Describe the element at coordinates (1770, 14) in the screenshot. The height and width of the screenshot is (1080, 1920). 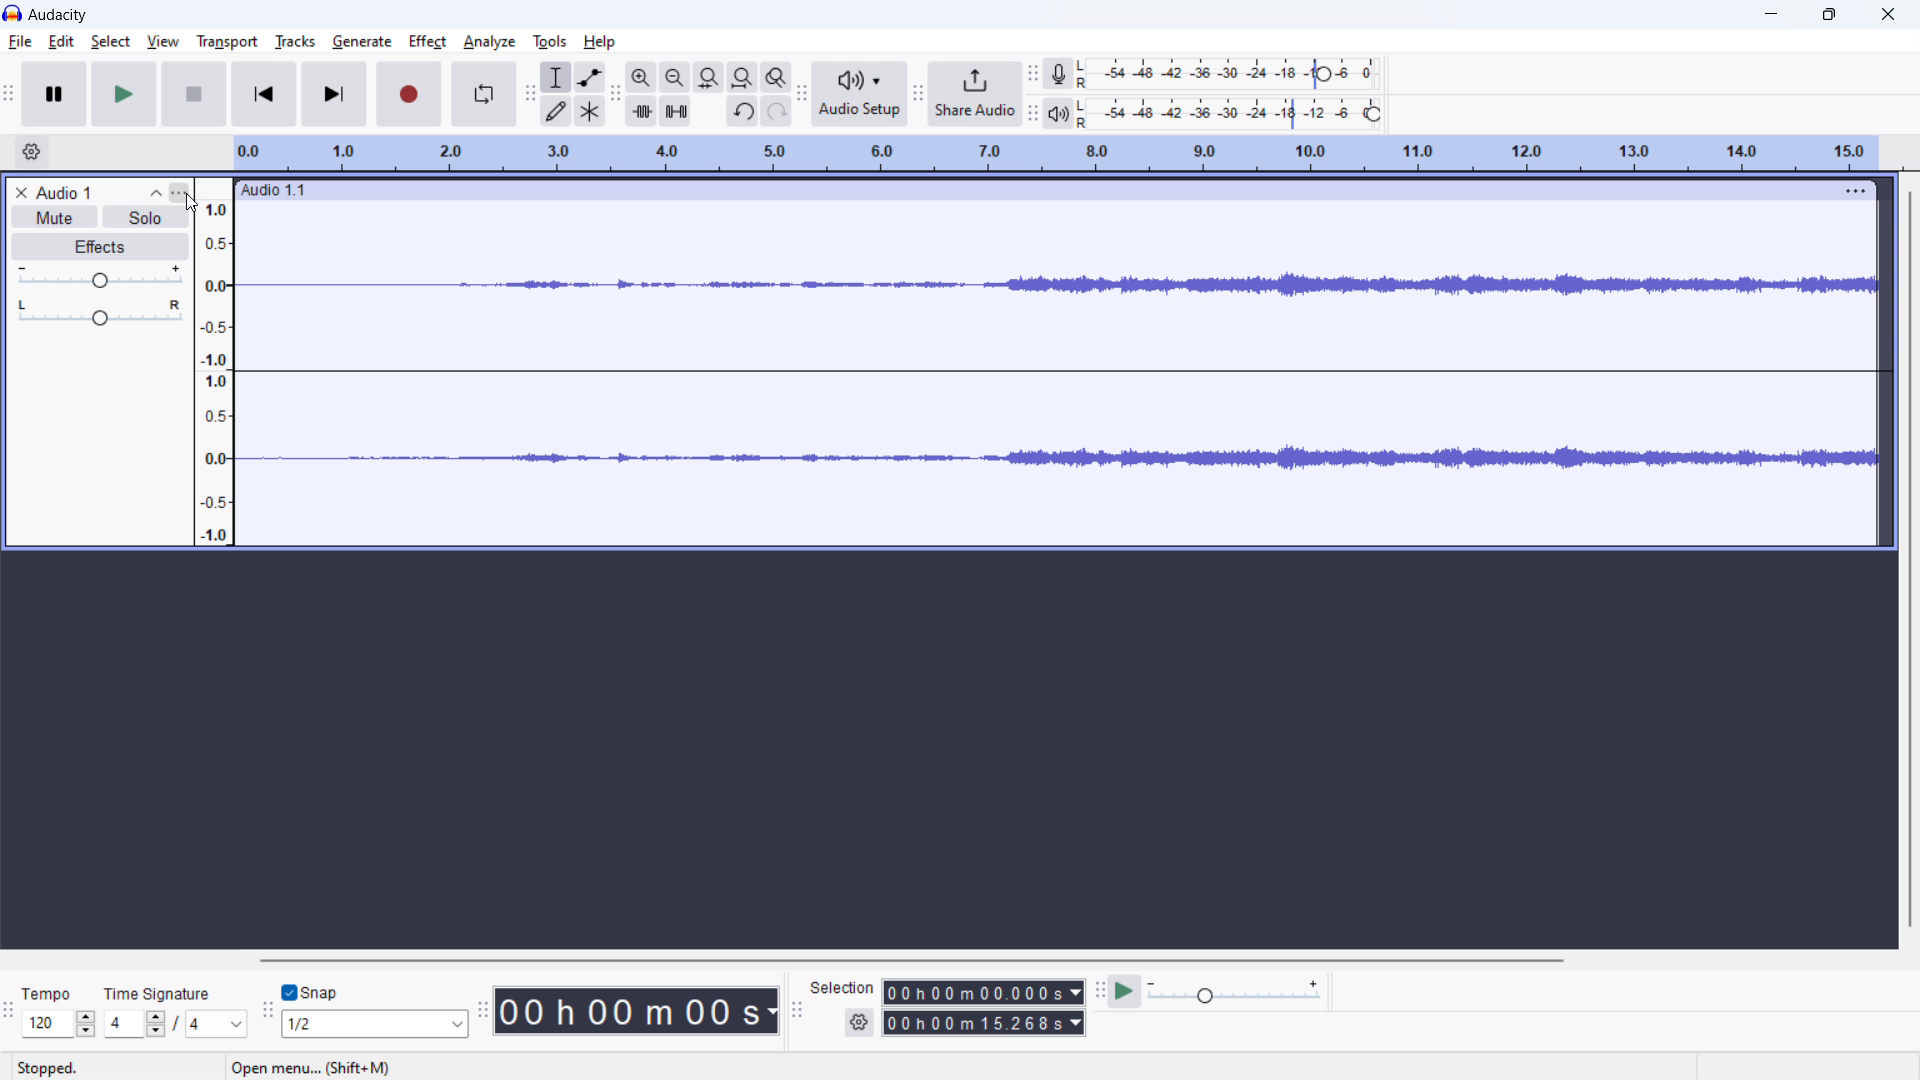
I see `minimize` at that location.